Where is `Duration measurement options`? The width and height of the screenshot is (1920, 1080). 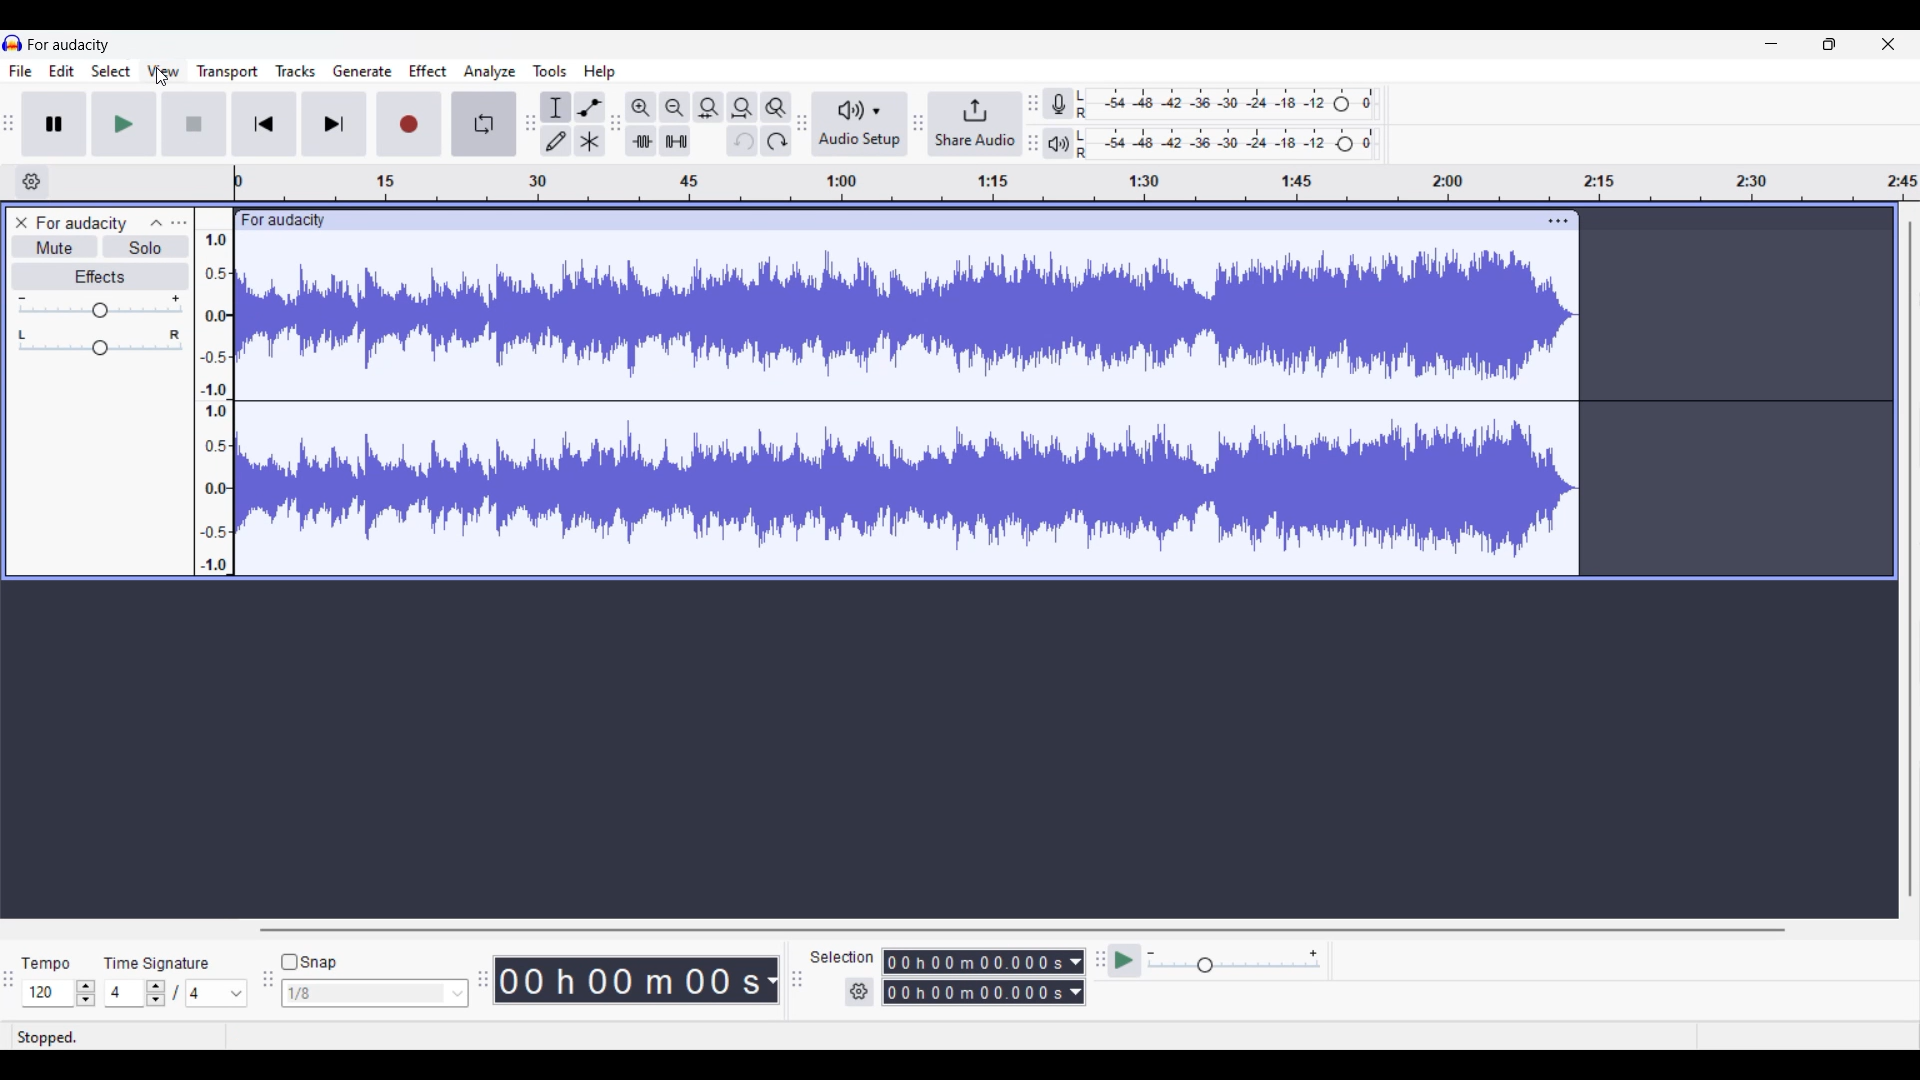 Duration measurement options is located at coordinates (1077, 976).